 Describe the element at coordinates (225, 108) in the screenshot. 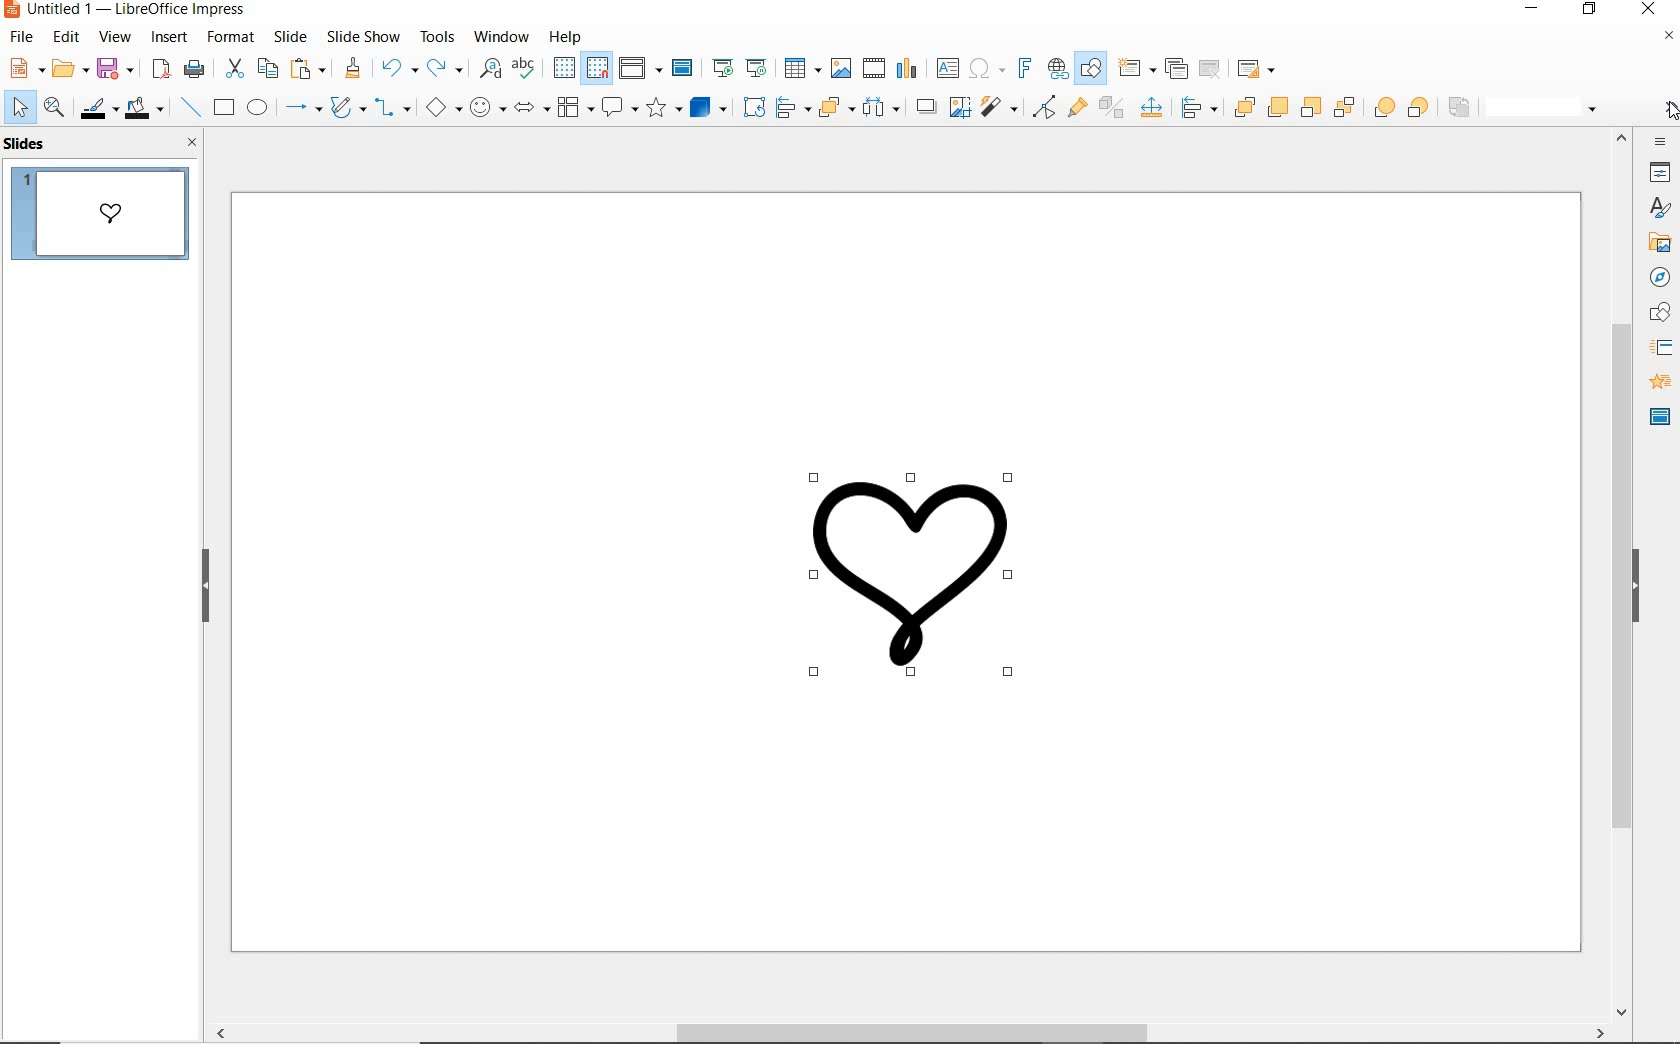

I see `rectangle` at that location.